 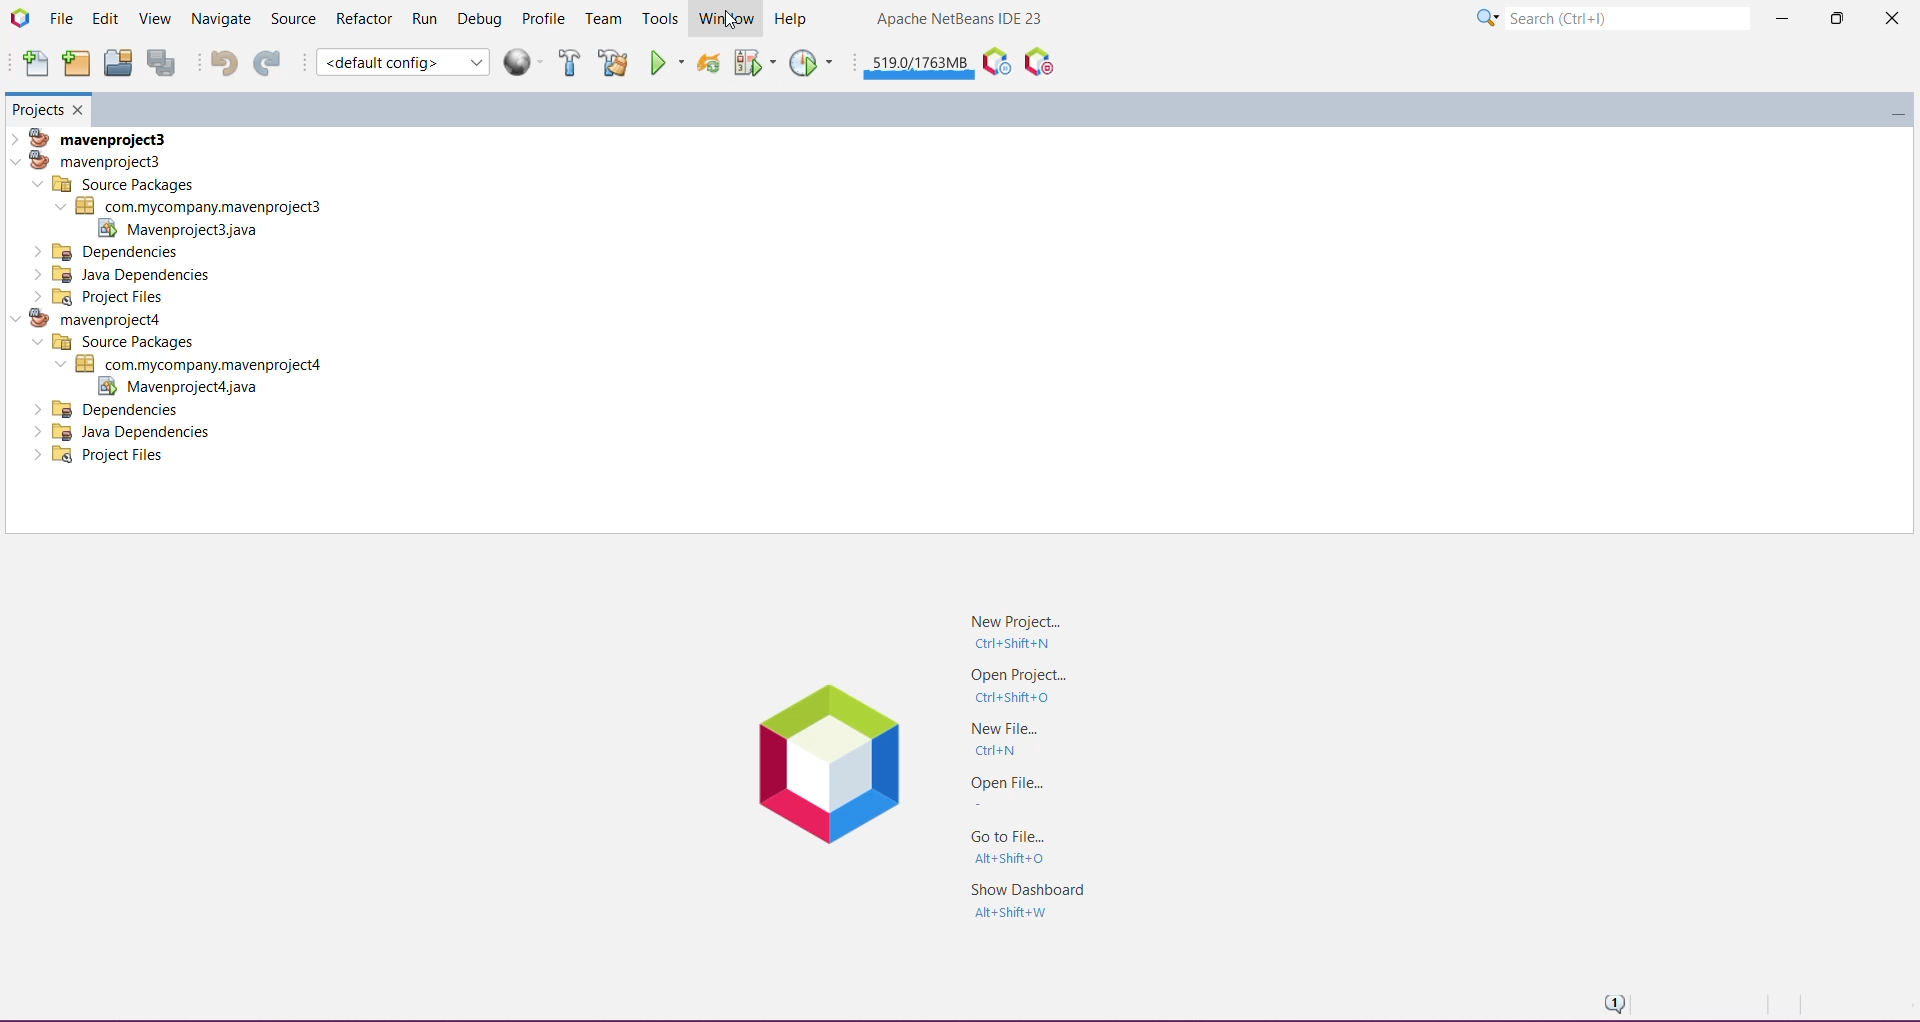 What do you see at coordinates (613, 62) in the screenshot?
I see `Clean and Build Project` at bounding box center [613, 62].